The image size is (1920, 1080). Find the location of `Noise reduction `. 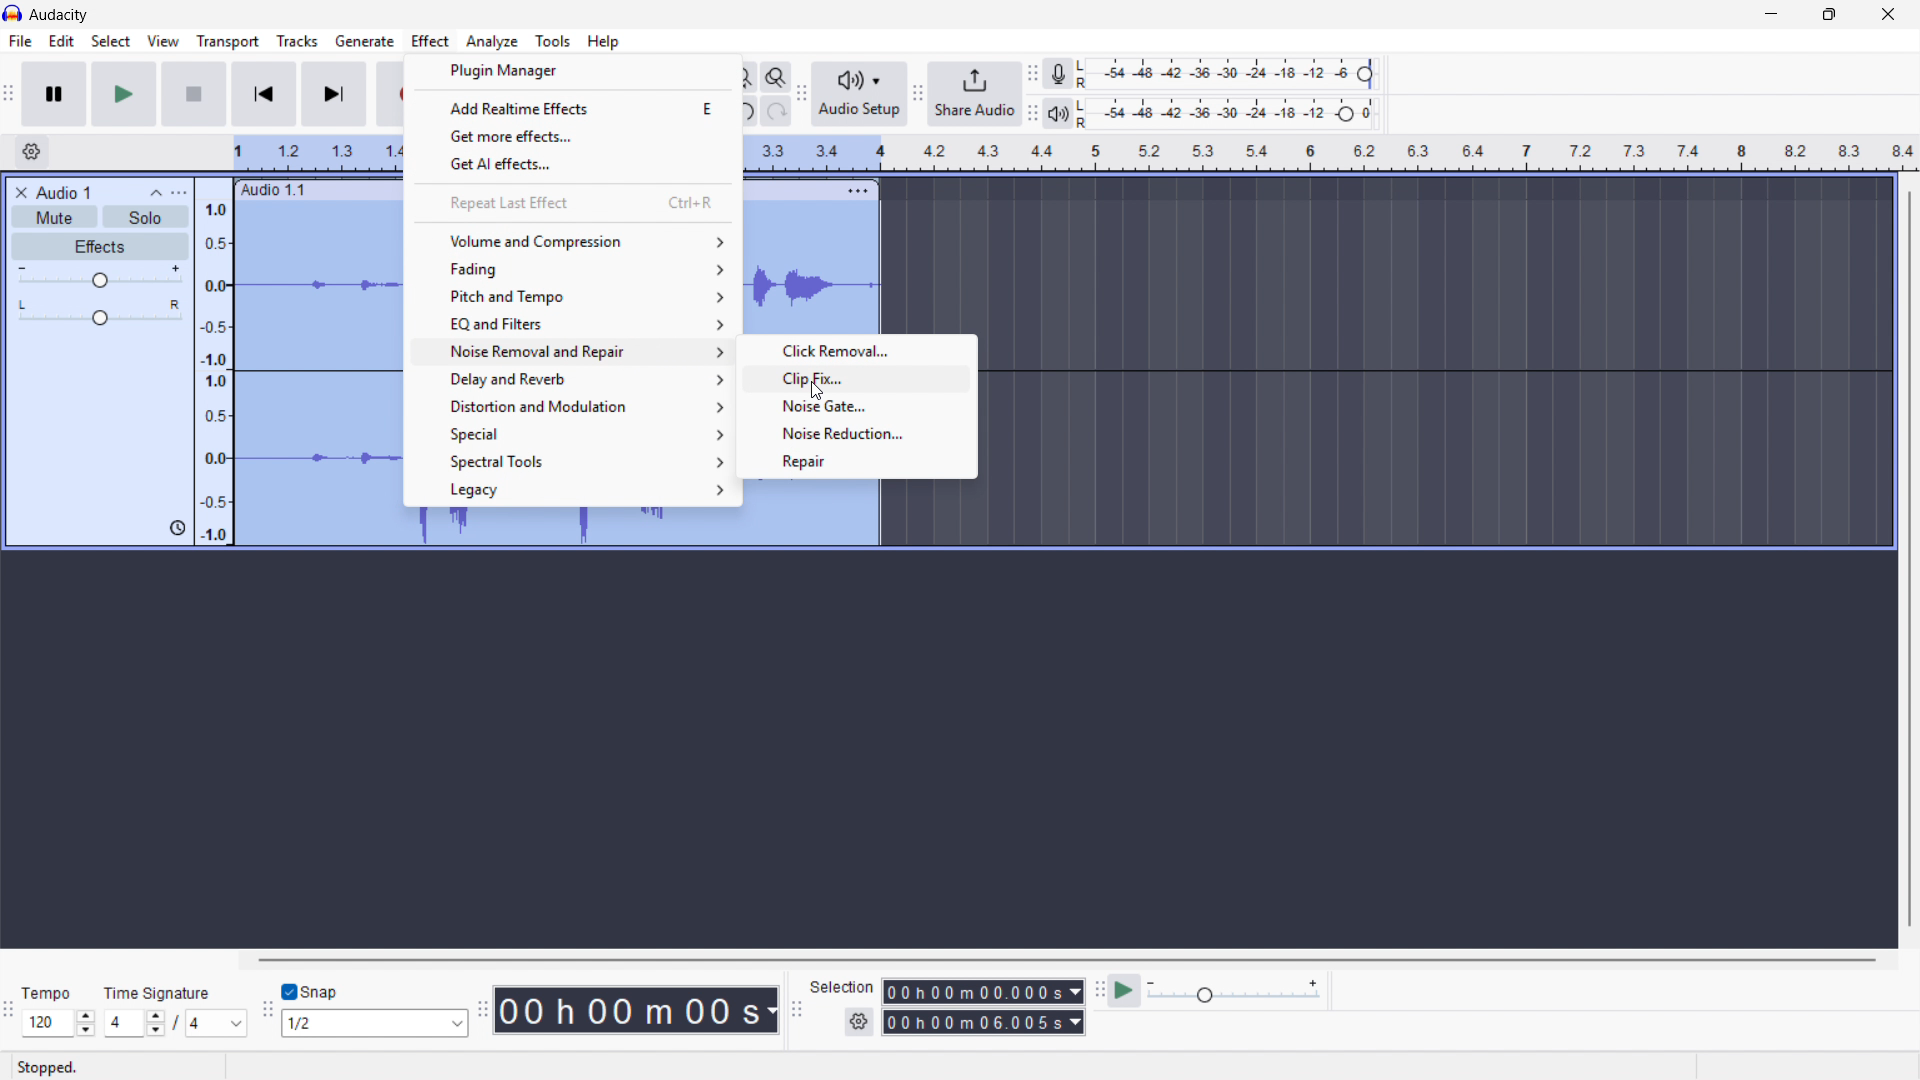

Noise reduction  is located at coordinates (856, 432).